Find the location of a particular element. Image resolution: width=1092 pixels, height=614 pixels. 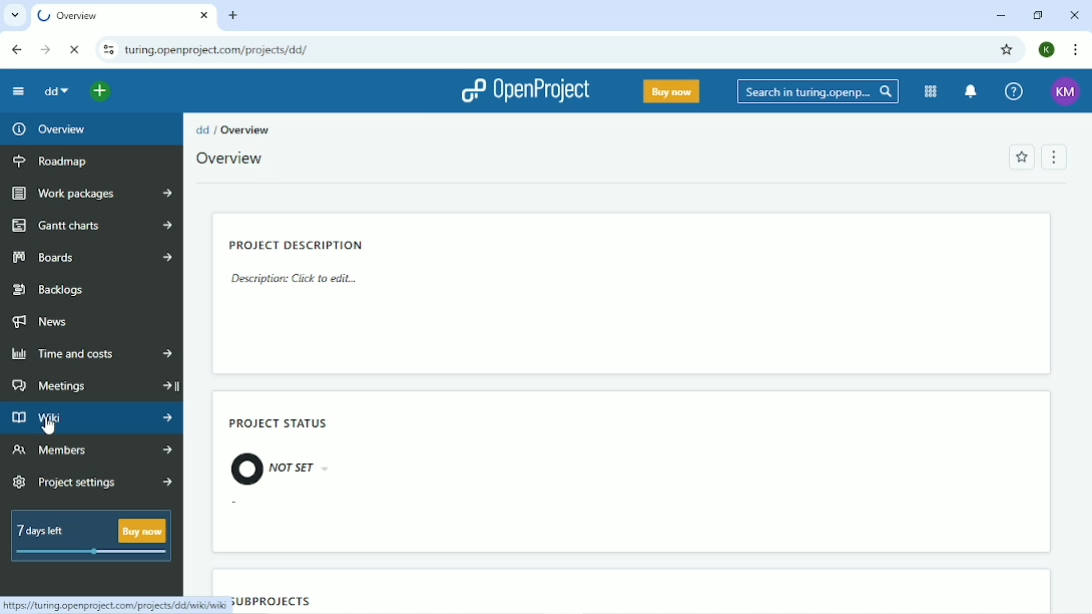

Expand is located at coordinates (184, 385).